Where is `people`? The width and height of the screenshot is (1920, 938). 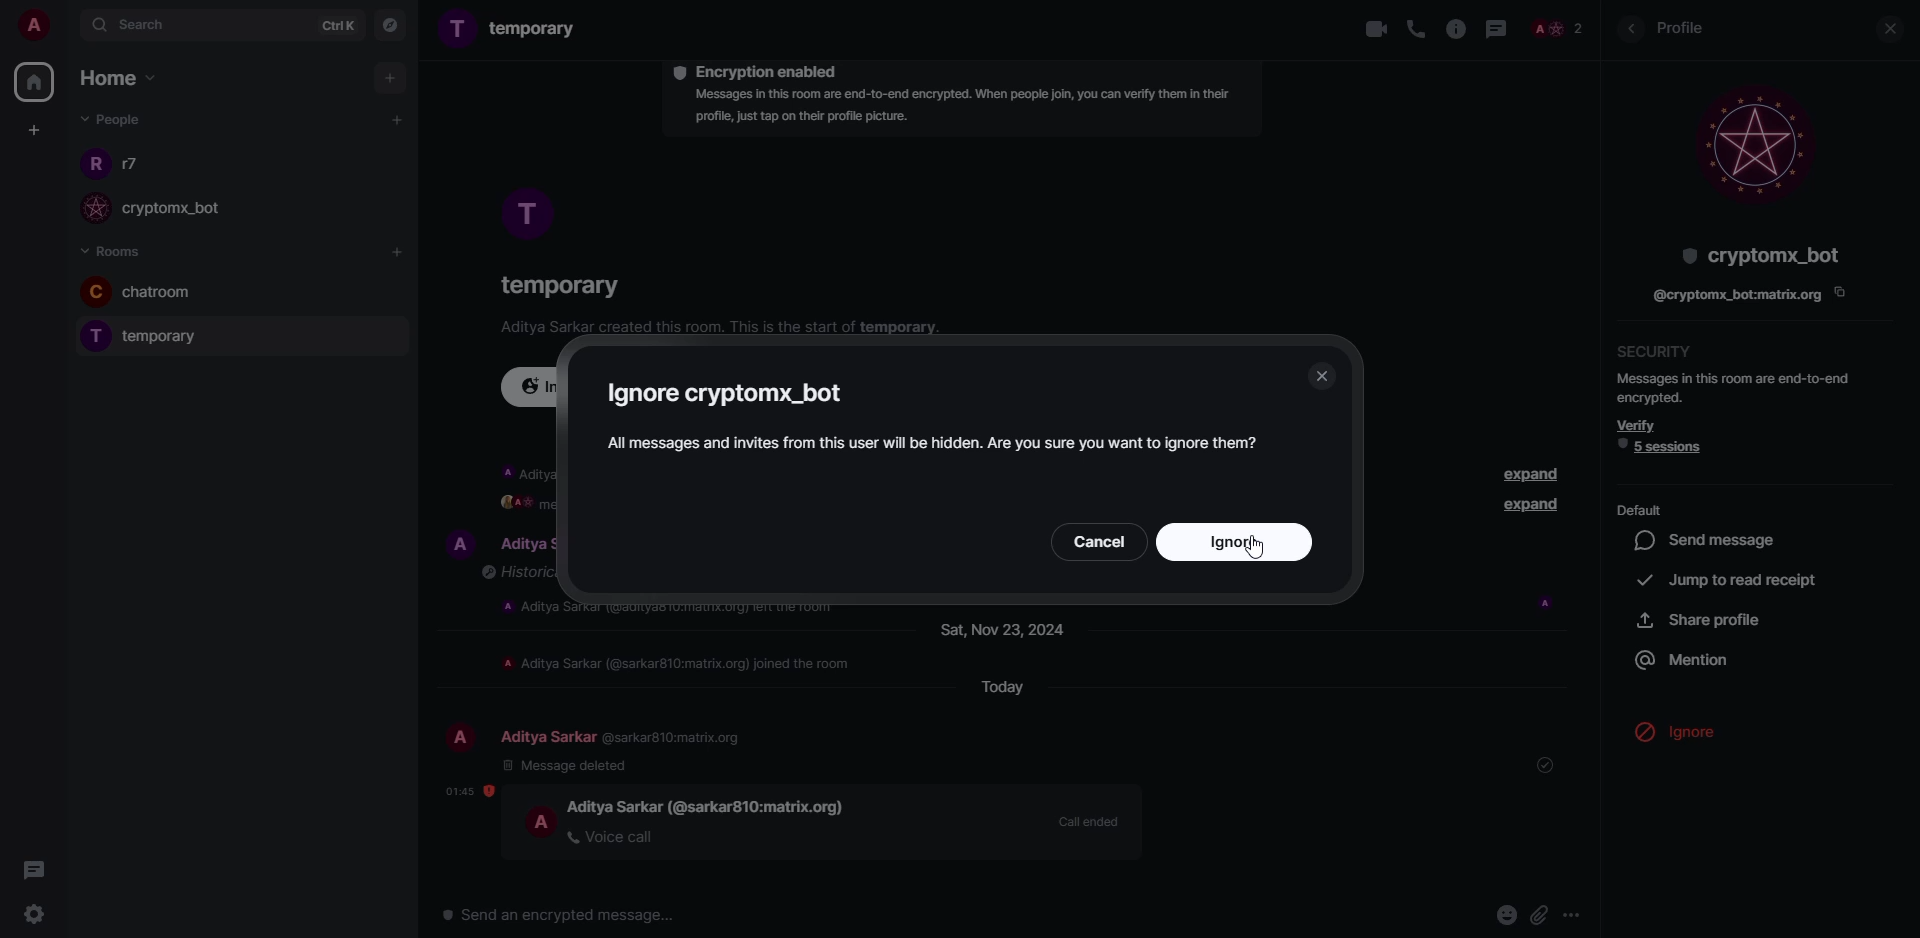 people is located at coordinates (625, 737).